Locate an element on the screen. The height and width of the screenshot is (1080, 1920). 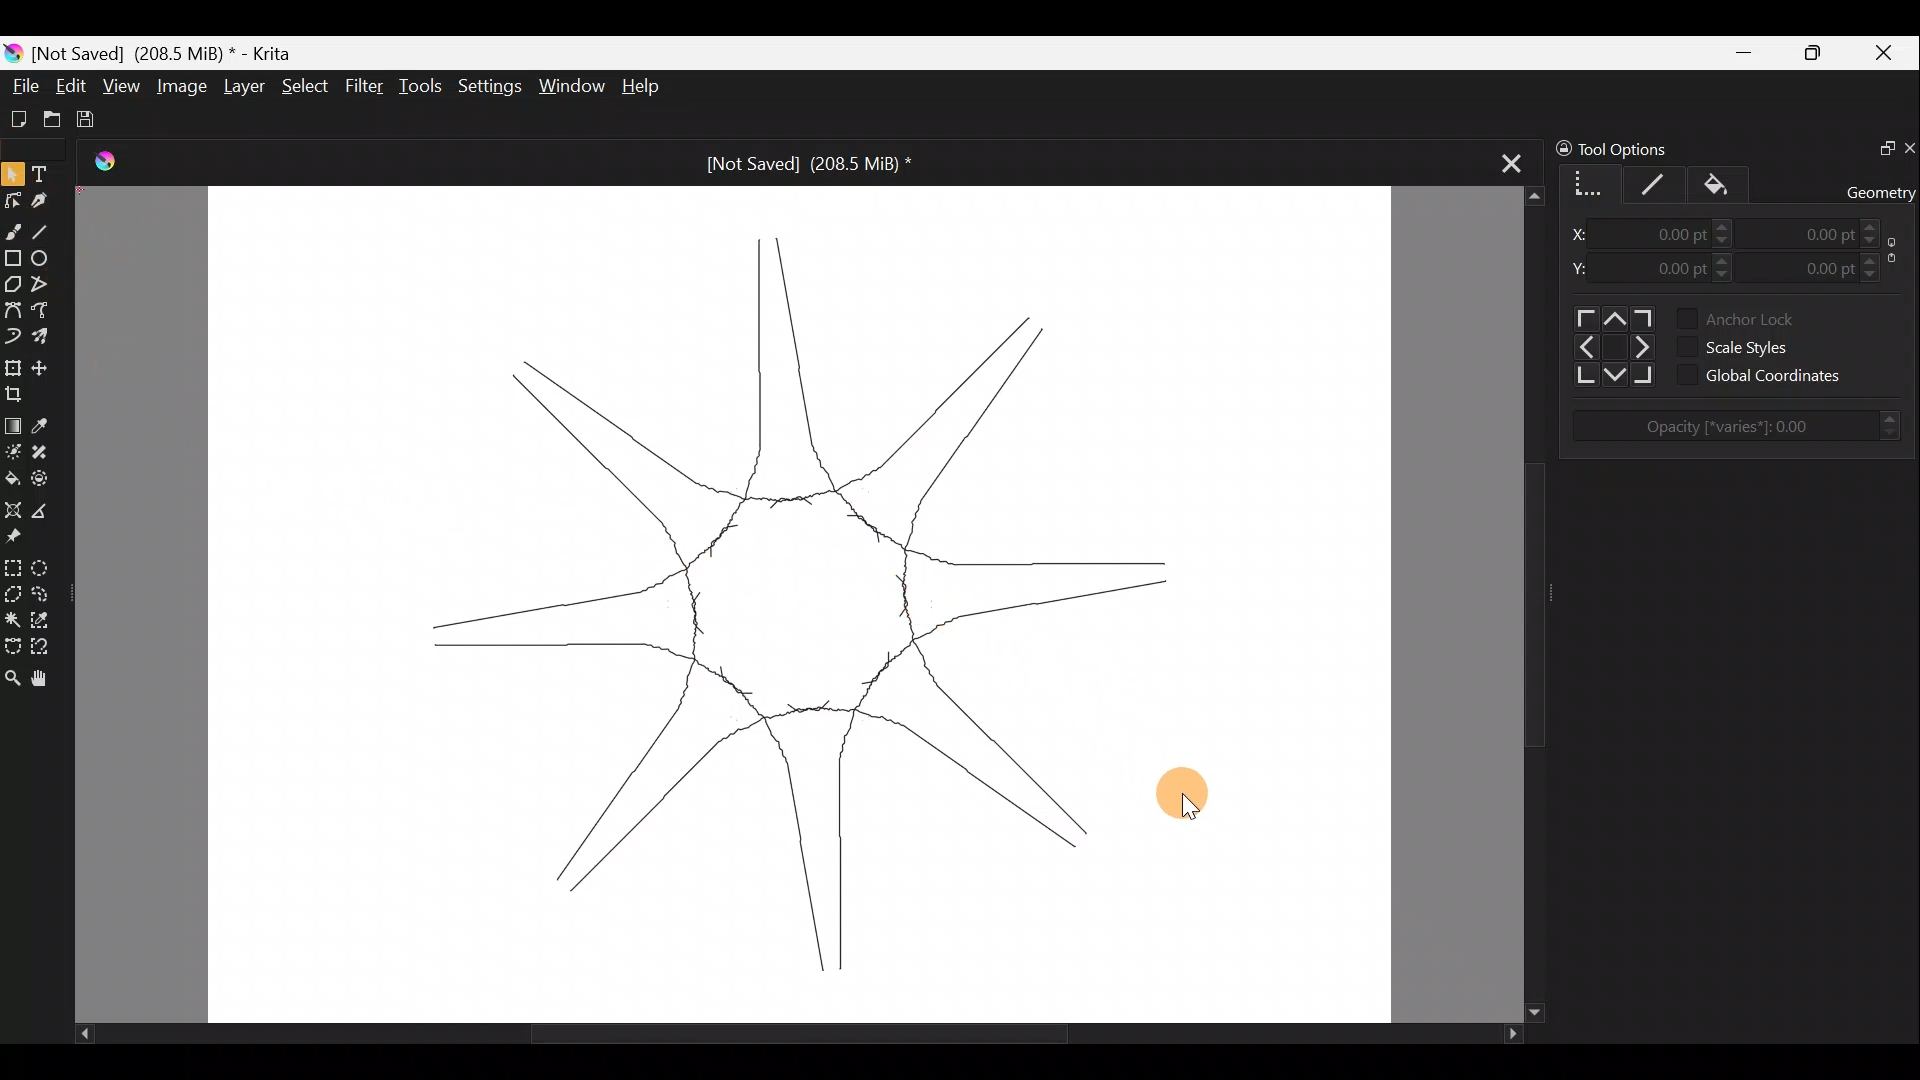
Close docker is located at coordinates (1908, 144).